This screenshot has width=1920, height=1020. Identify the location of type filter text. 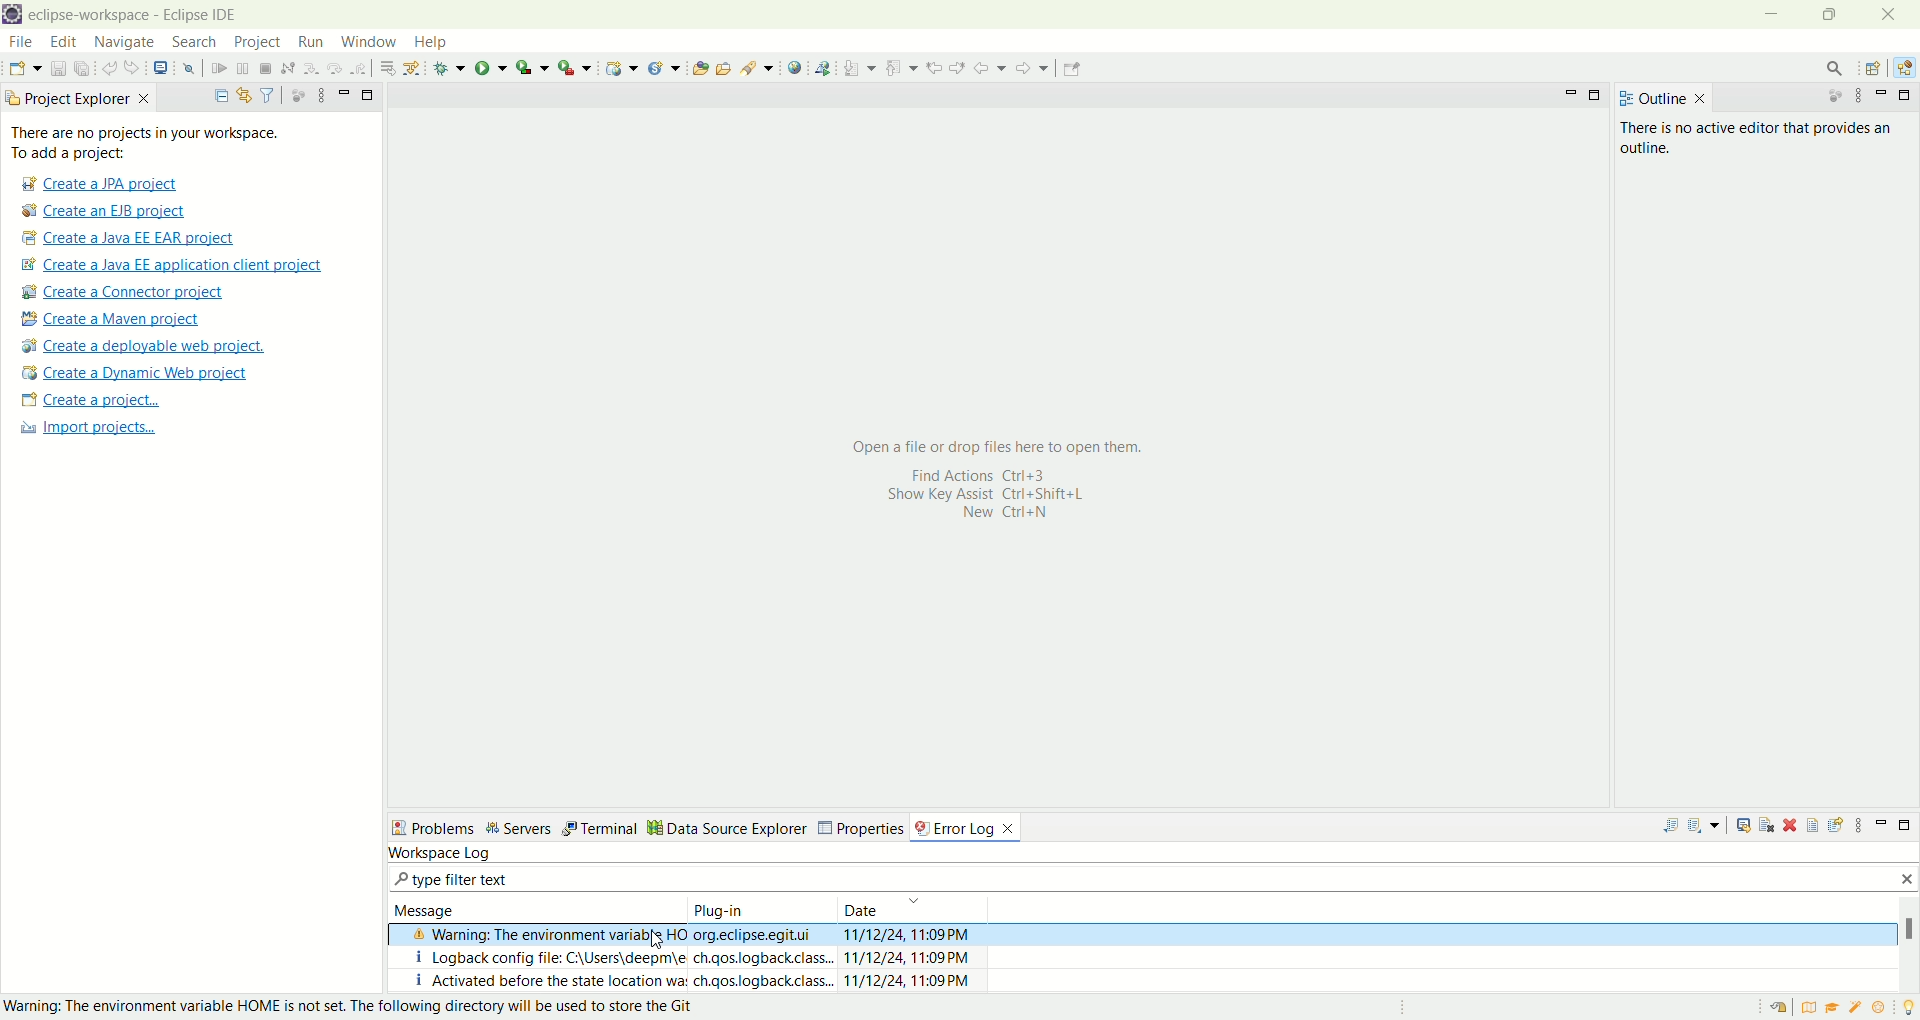
(470, 878).